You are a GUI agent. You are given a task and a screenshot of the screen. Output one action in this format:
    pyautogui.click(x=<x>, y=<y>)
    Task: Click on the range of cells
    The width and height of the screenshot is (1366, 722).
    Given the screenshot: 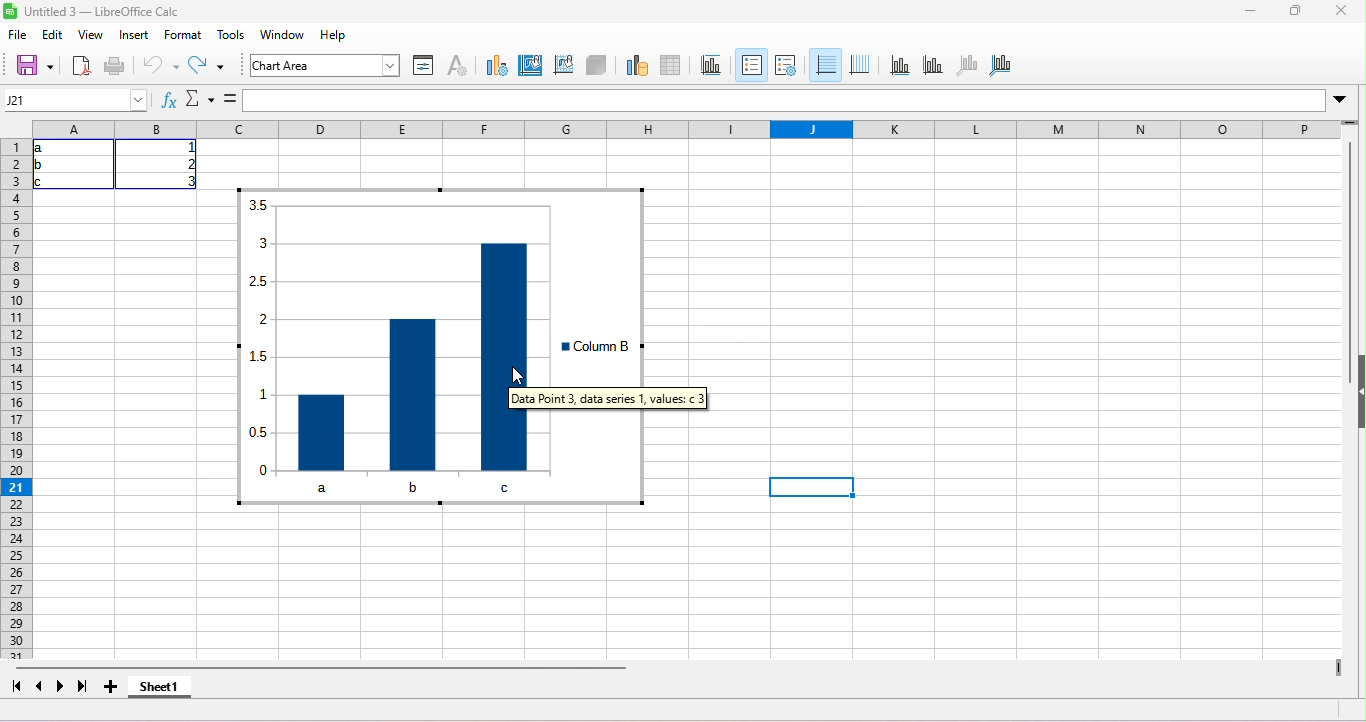 What is the action you would take?
    pyautogui.click(x=123, y=167)
    